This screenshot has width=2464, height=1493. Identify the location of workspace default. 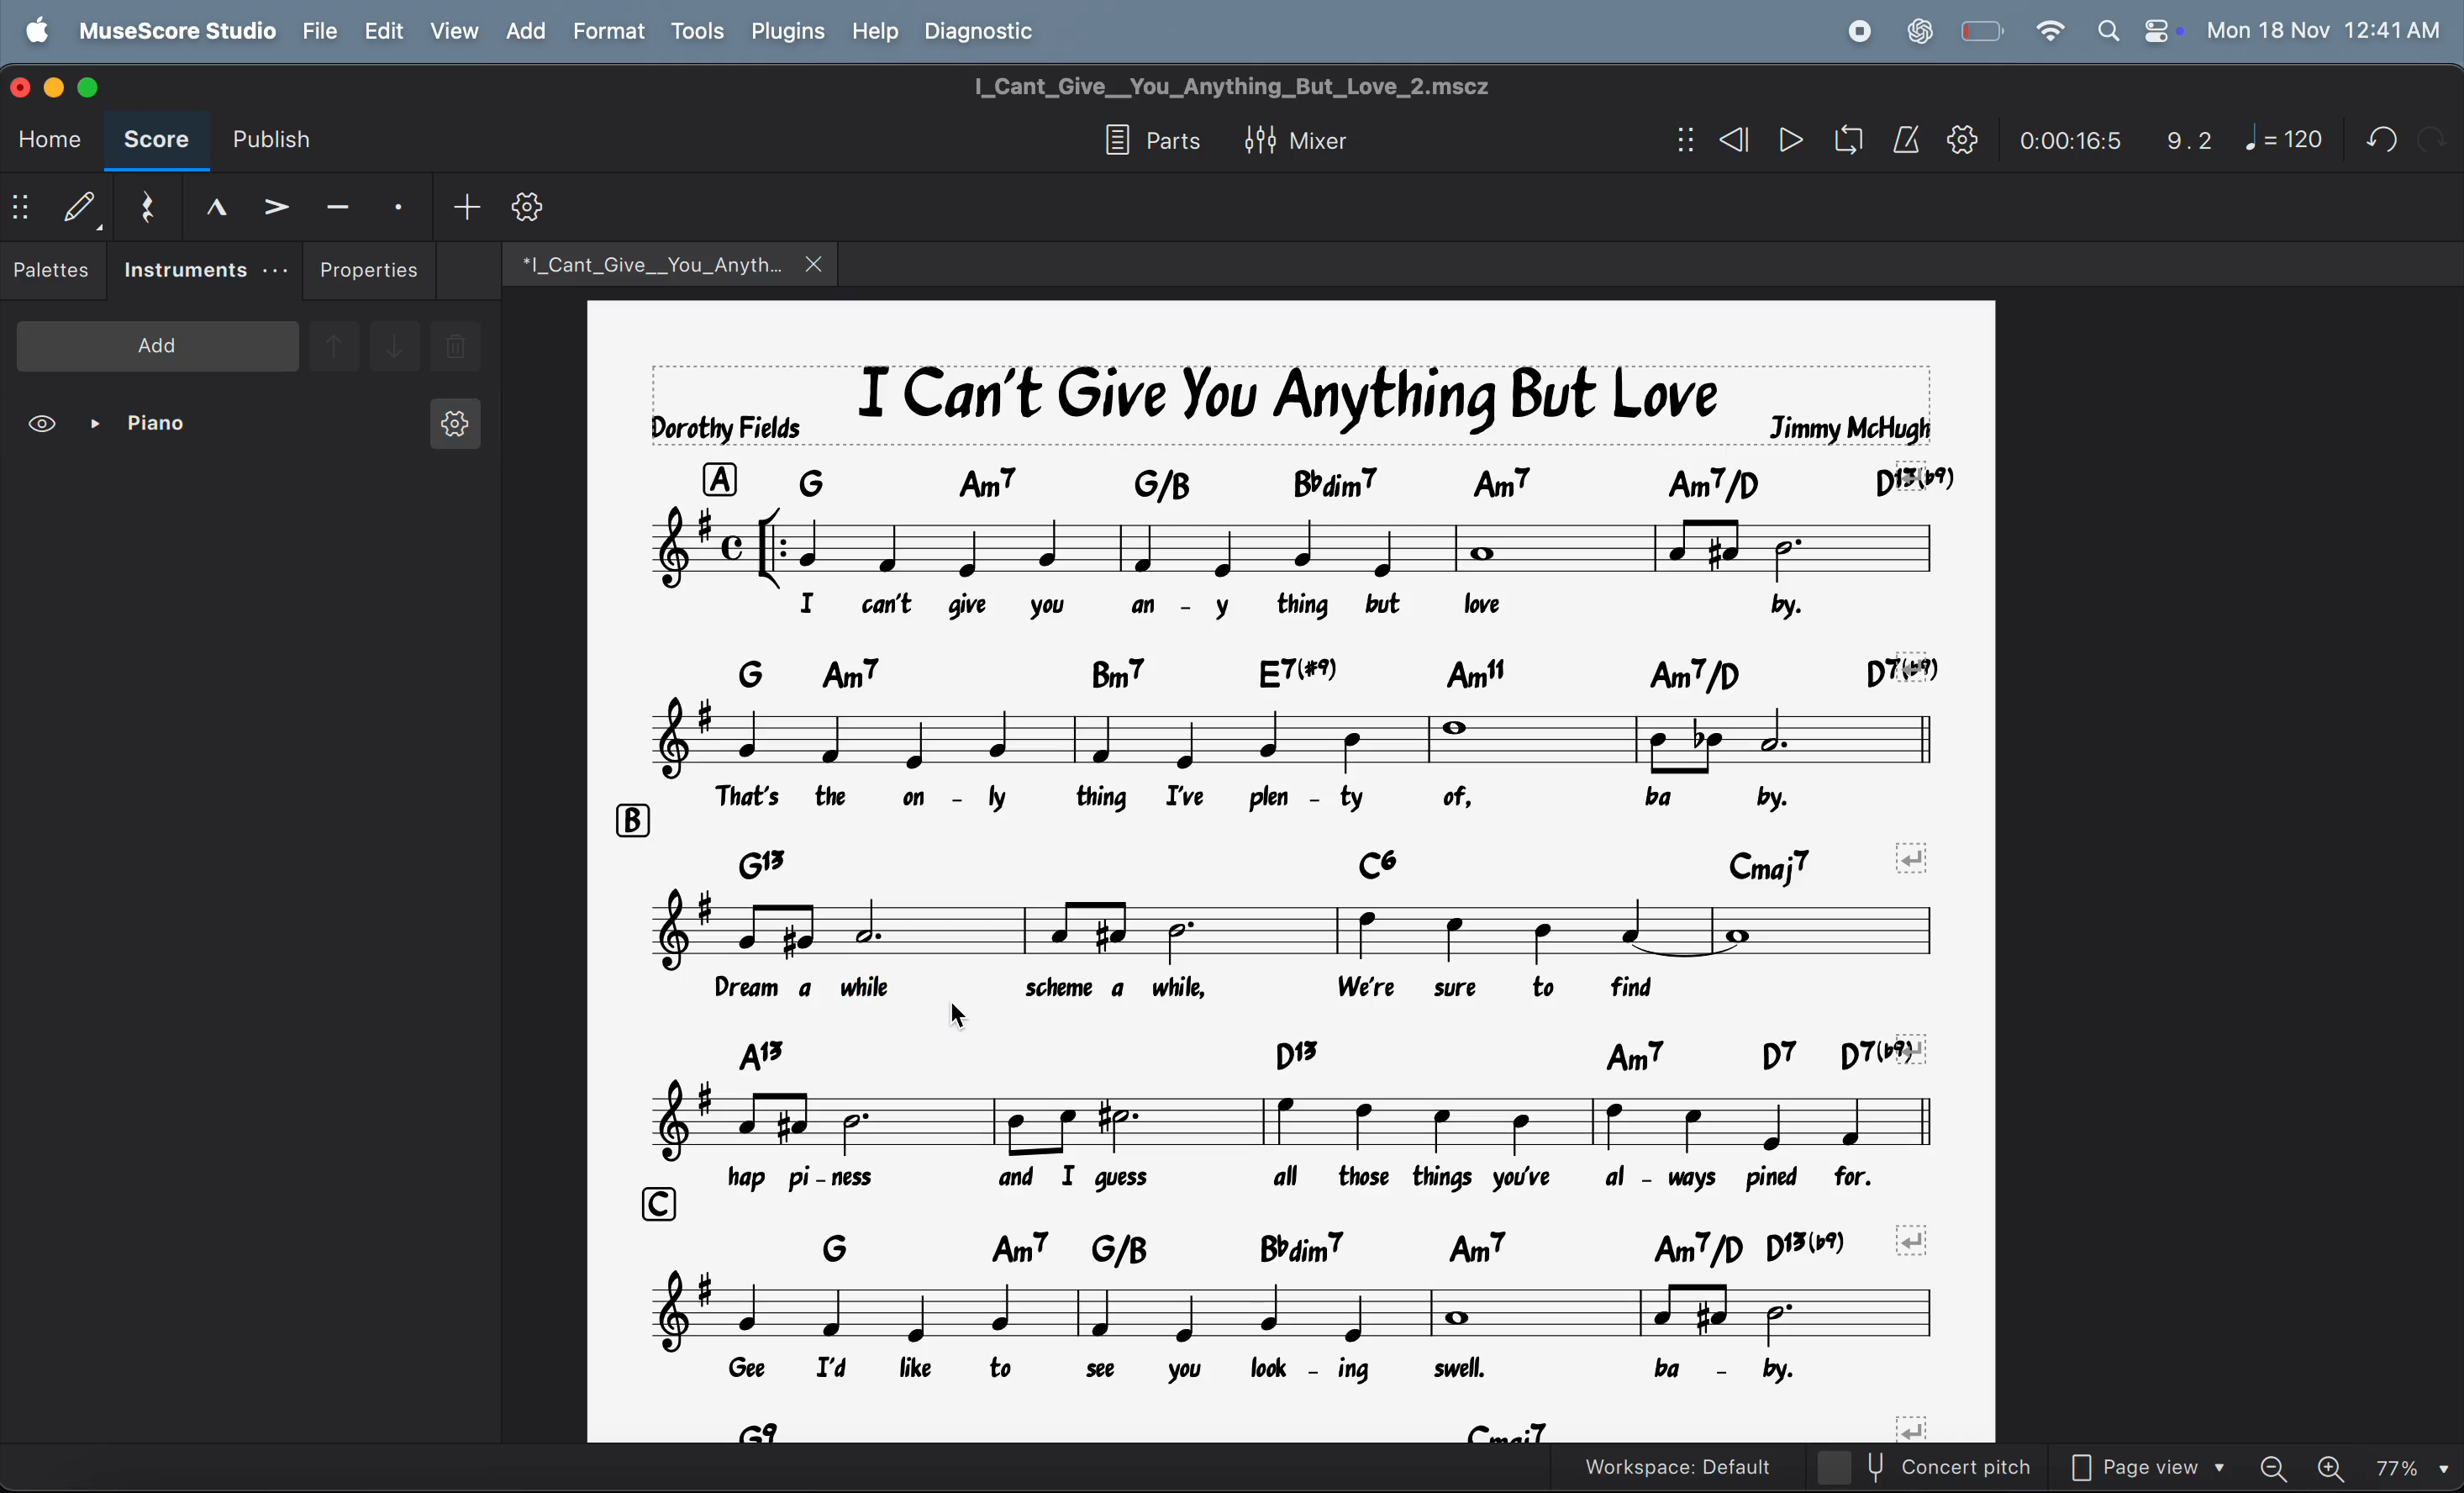
(1668, 1466).